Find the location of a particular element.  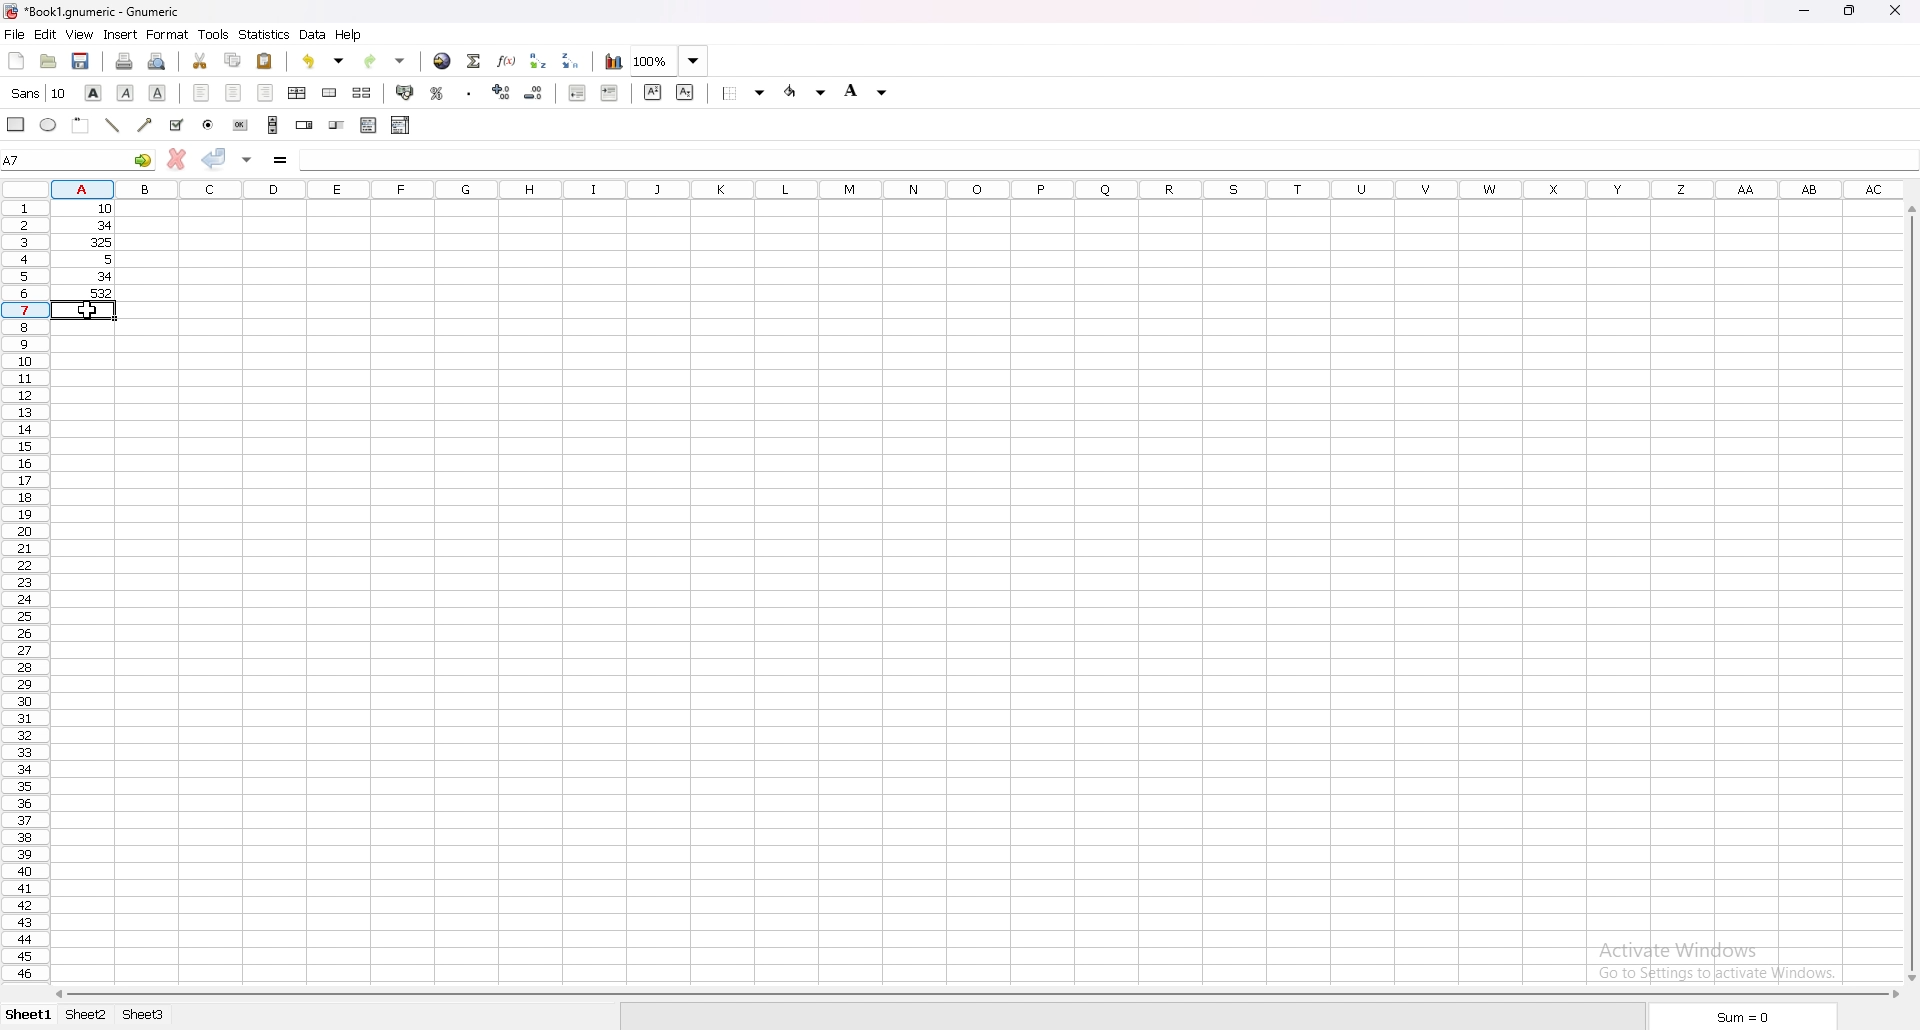

rows is located at coordinates (22, 594).